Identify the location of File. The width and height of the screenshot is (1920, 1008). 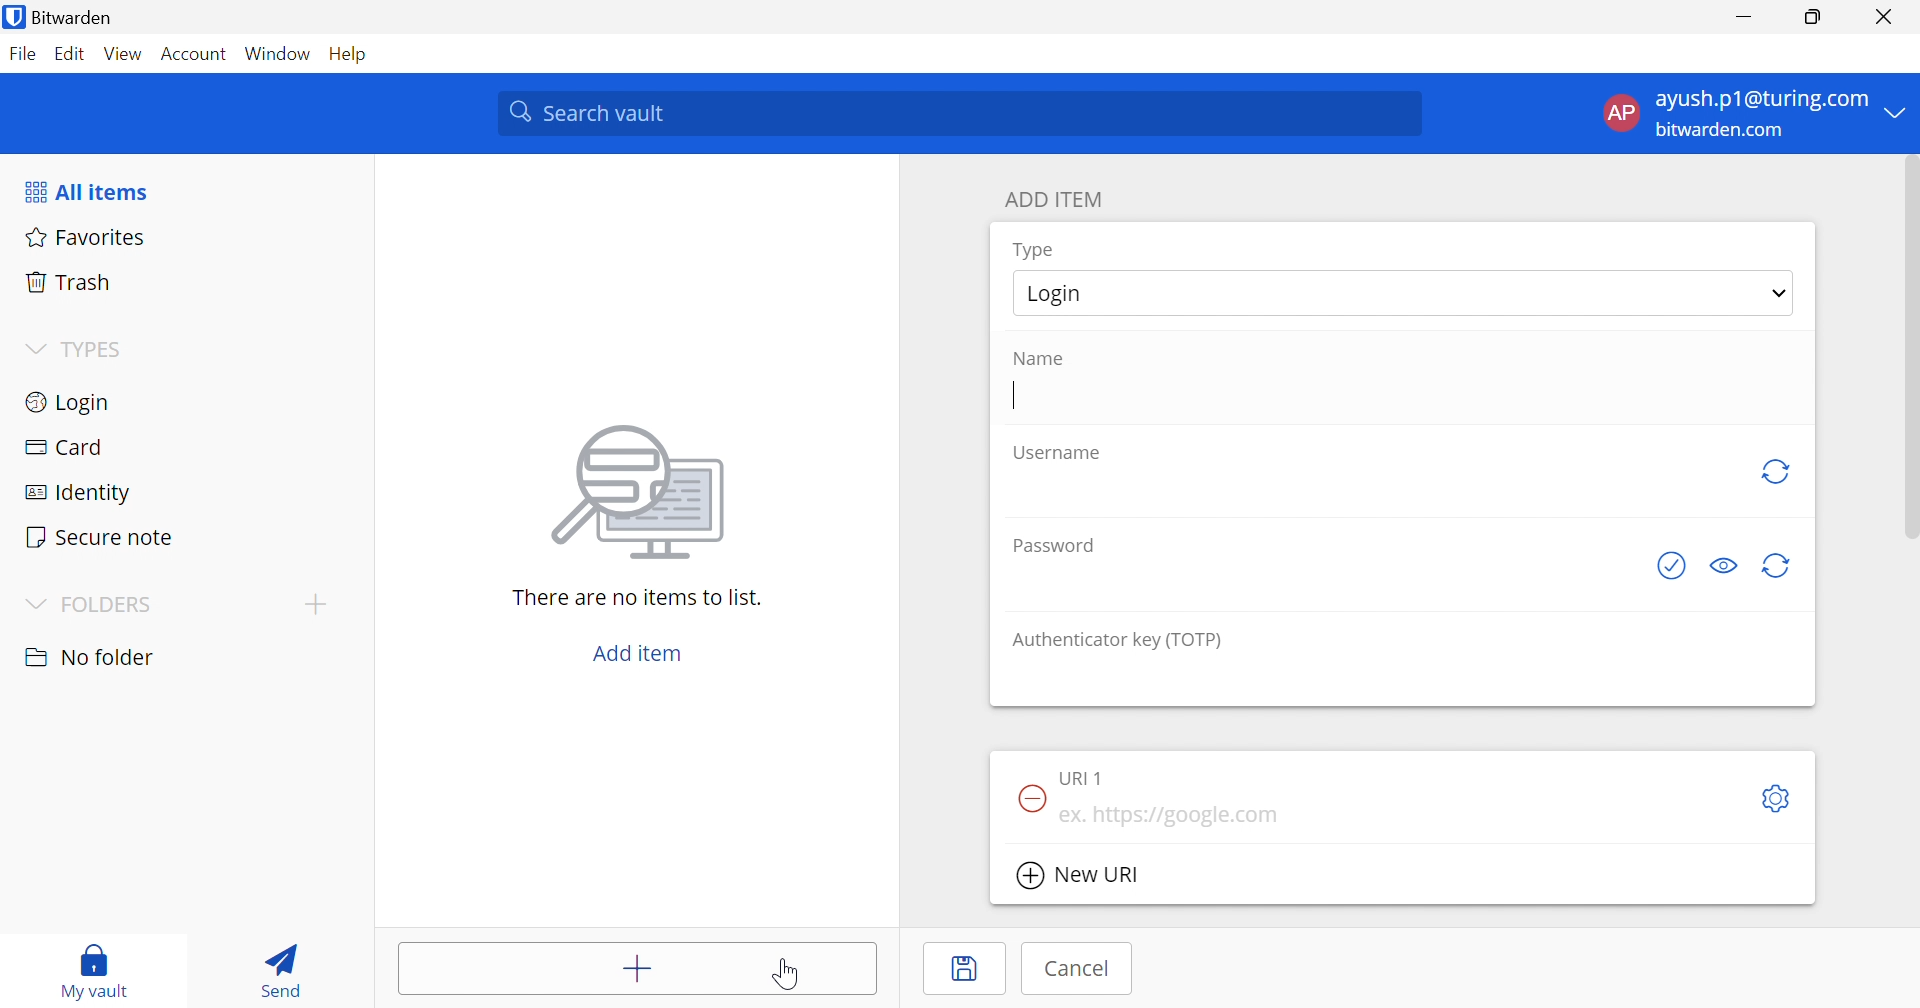
(22, 53).